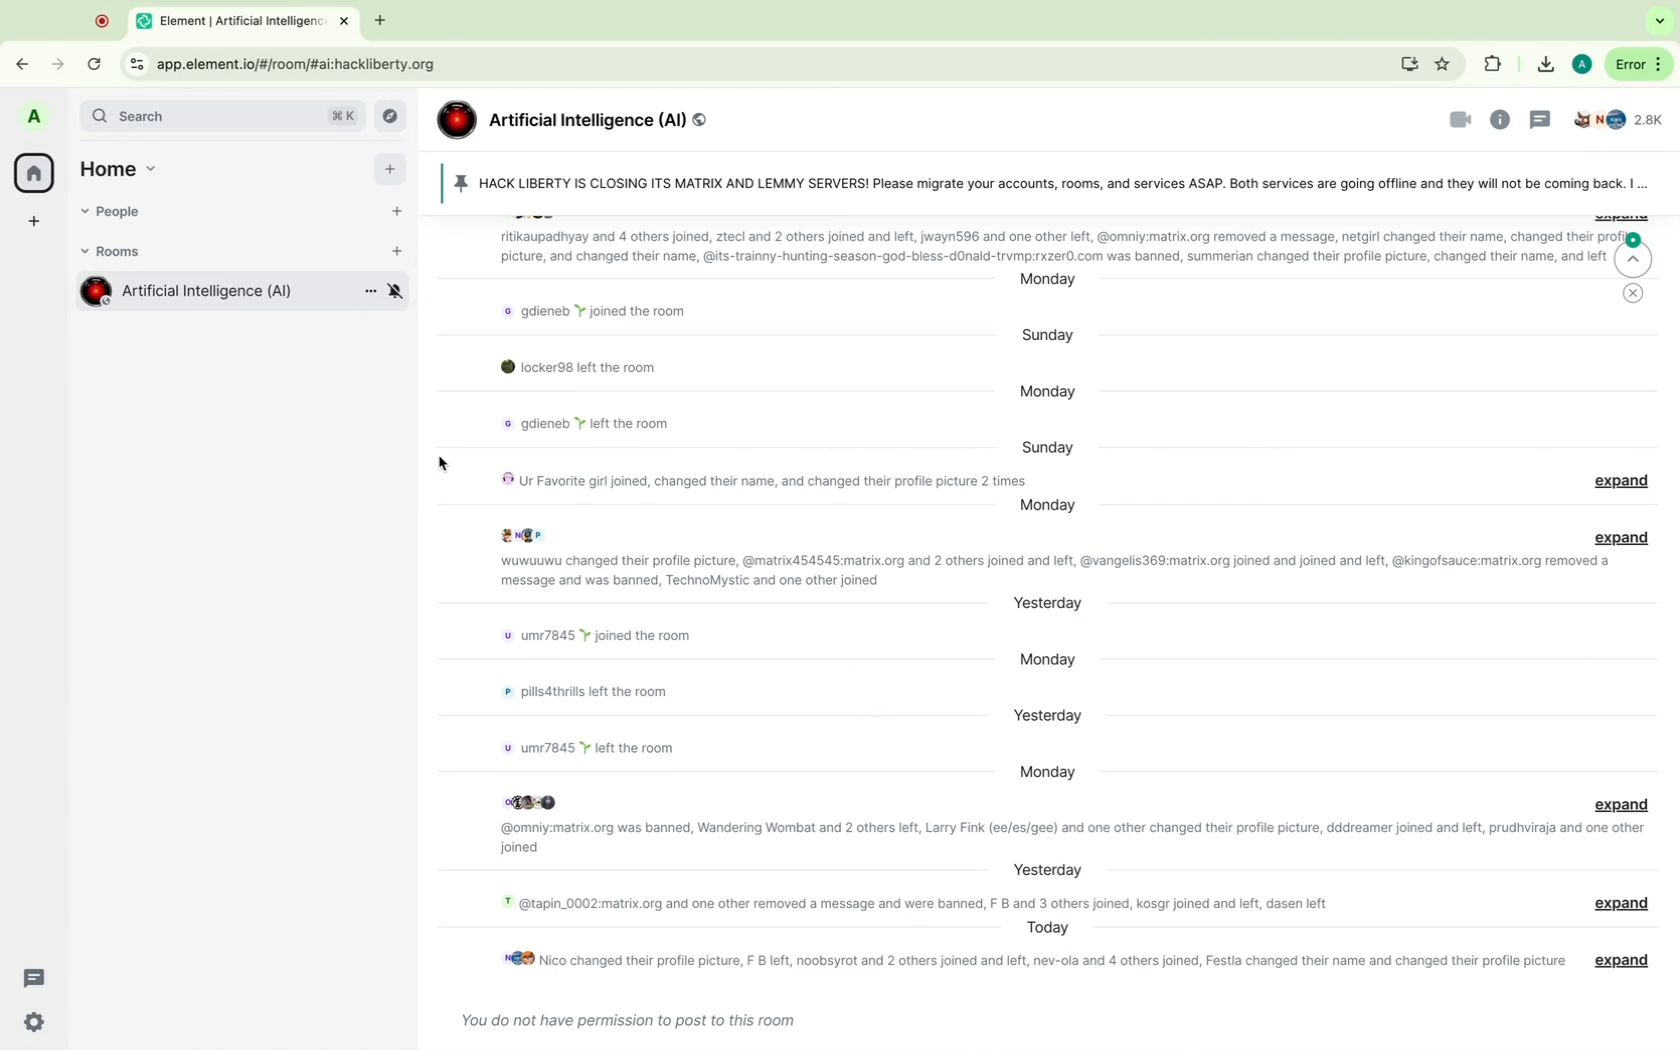  I want to click on expand, so click(1618, 536).